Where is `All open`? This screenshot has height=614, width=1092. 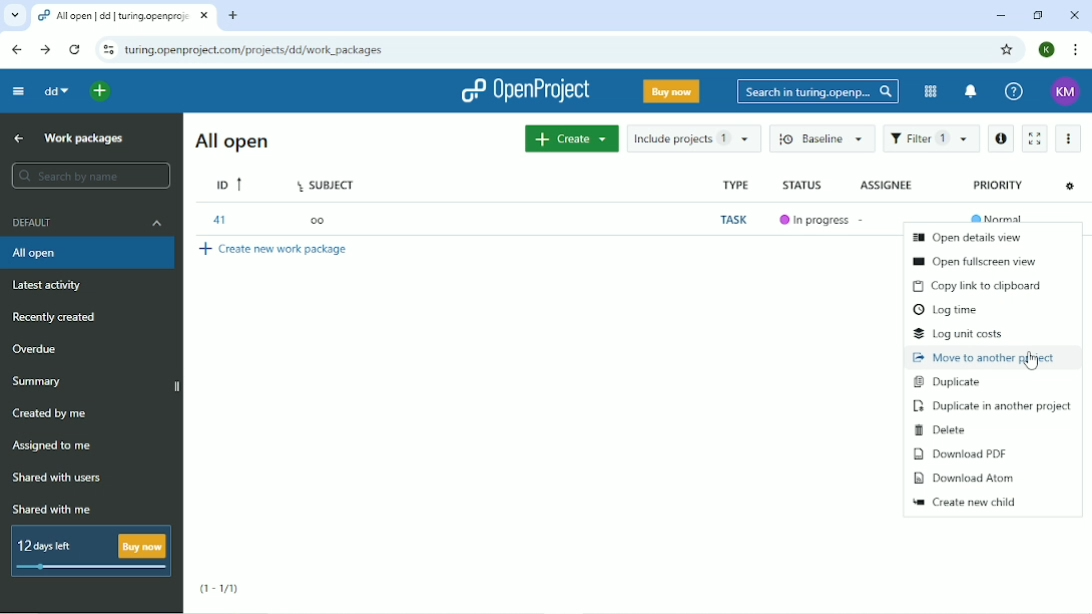
All open is located at coordinates (235, 140).